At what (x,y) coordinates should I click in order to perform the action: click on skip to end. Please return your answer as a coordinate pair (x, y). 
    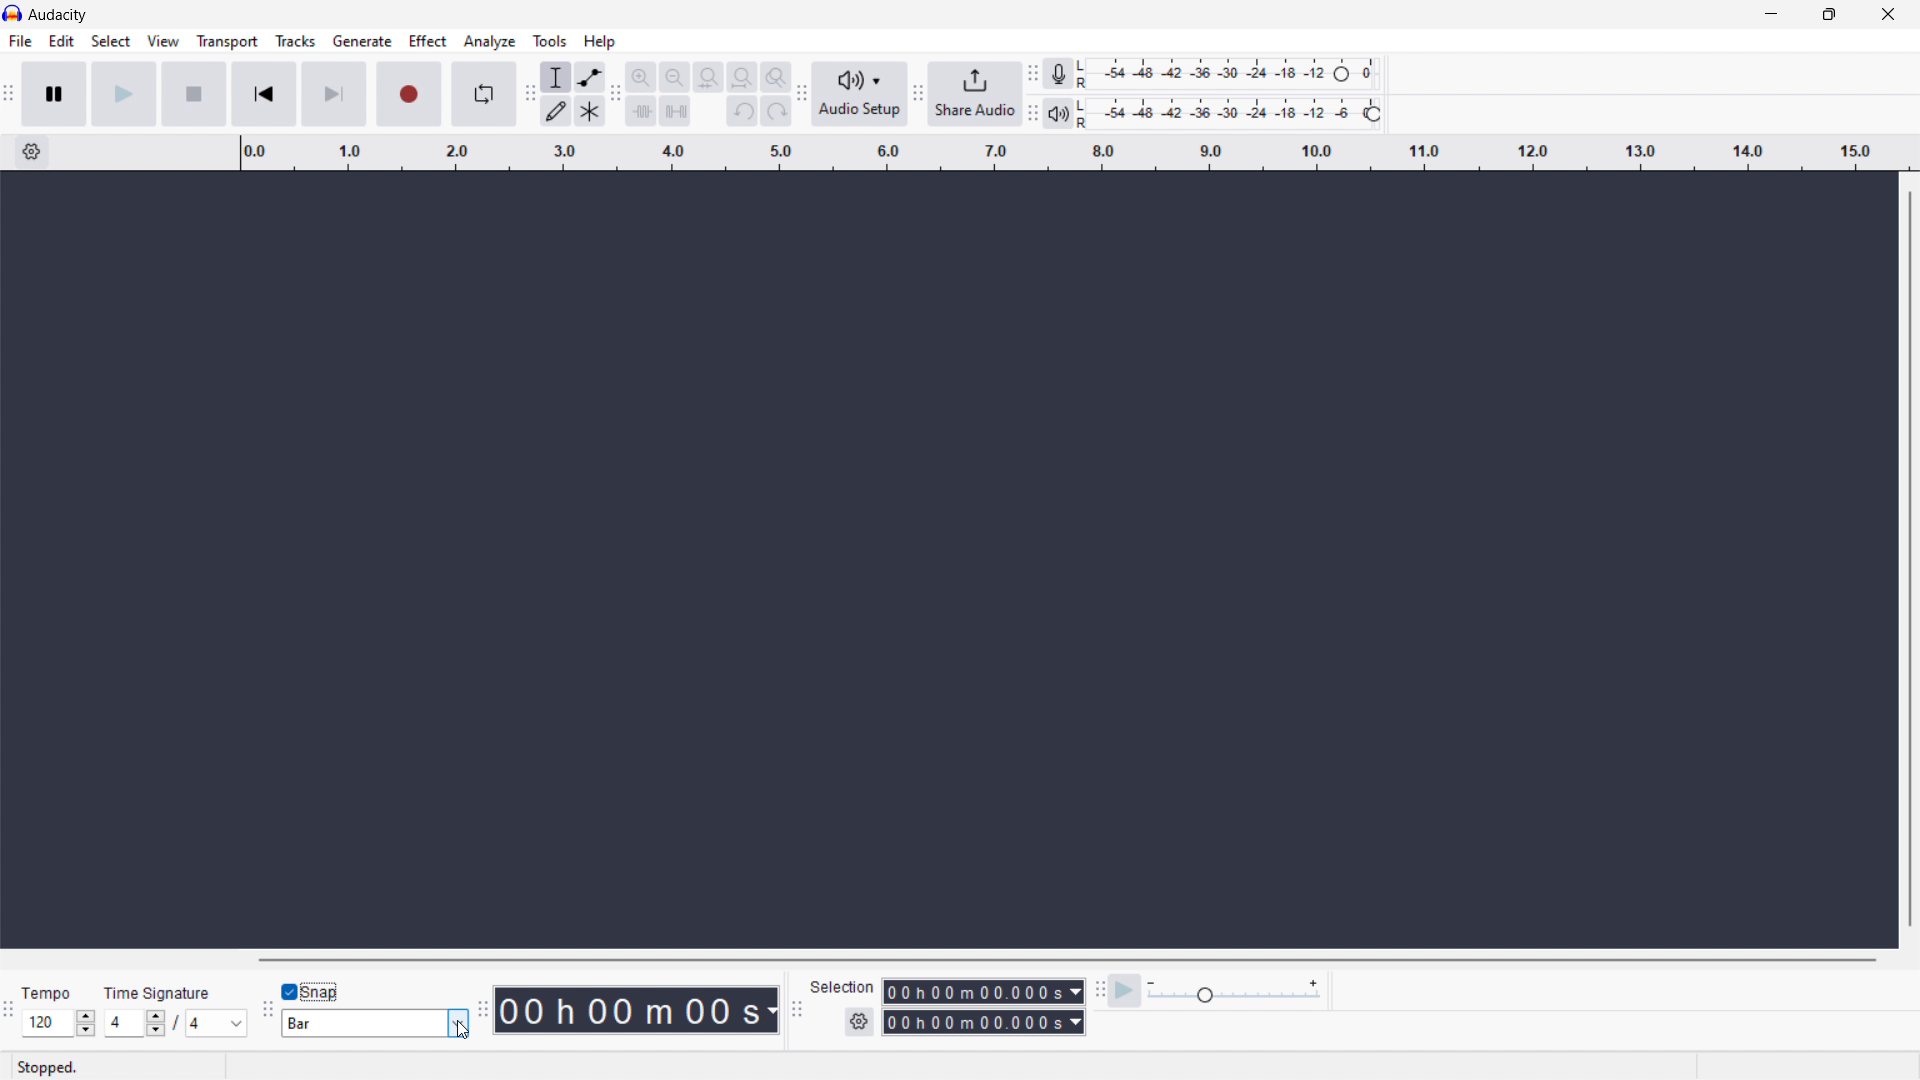
    Looking at the image, I should click on (333, 95).